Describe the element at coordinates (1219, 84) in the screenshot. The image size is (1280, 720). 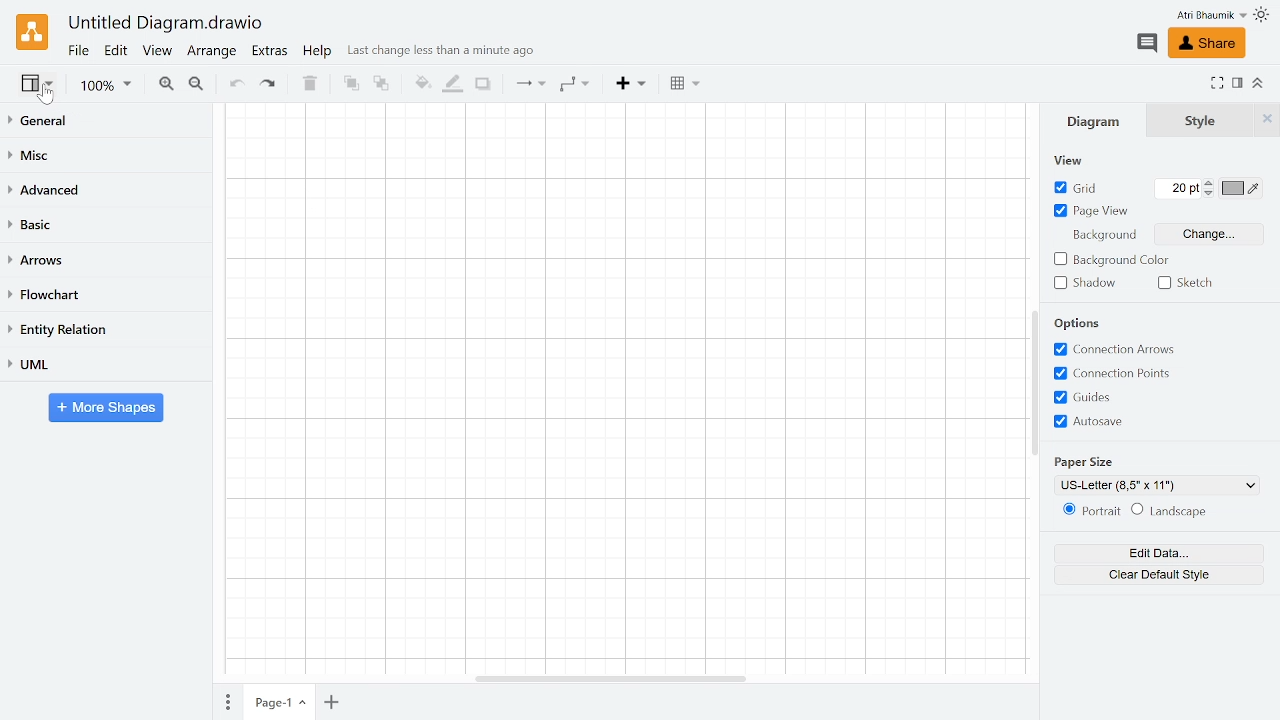
I see `Fullscreen` at that location.